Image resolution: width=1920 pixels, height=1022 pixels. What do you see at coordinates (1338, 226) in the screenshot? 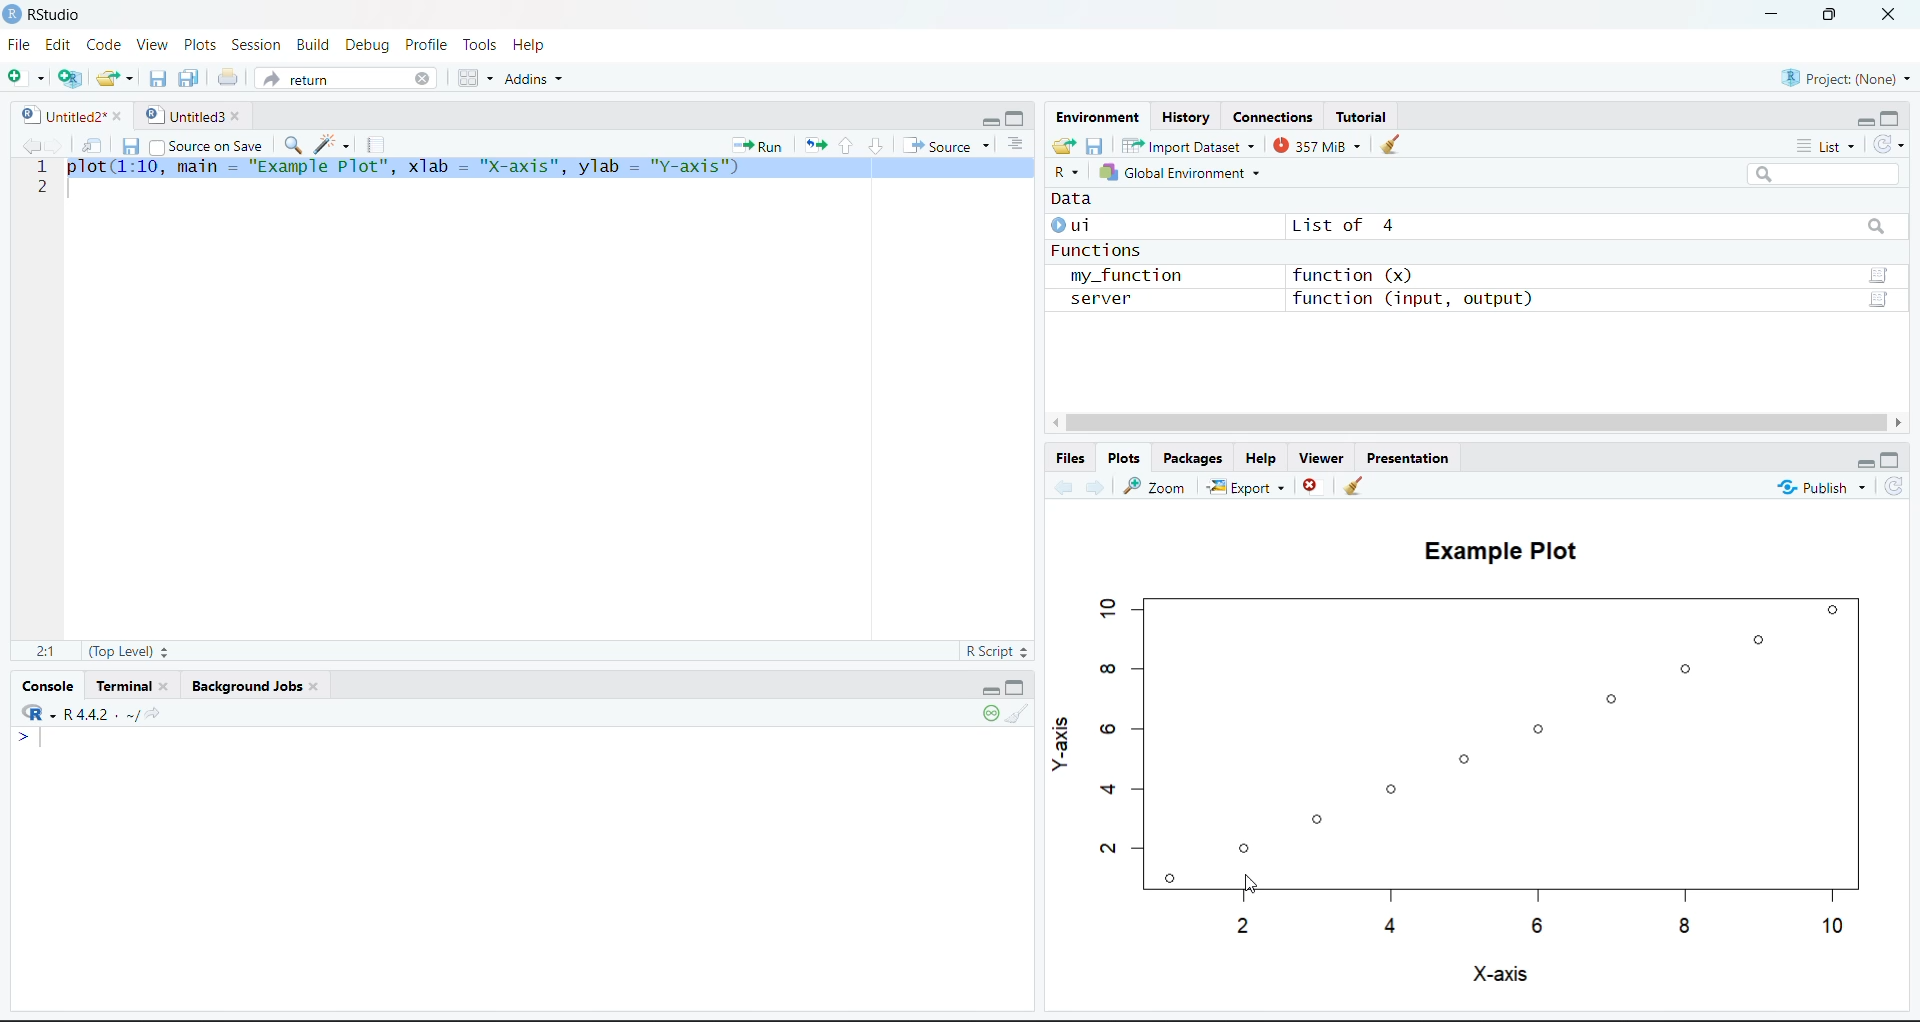
I see `List of 4` at bounding box center [1338, 226].